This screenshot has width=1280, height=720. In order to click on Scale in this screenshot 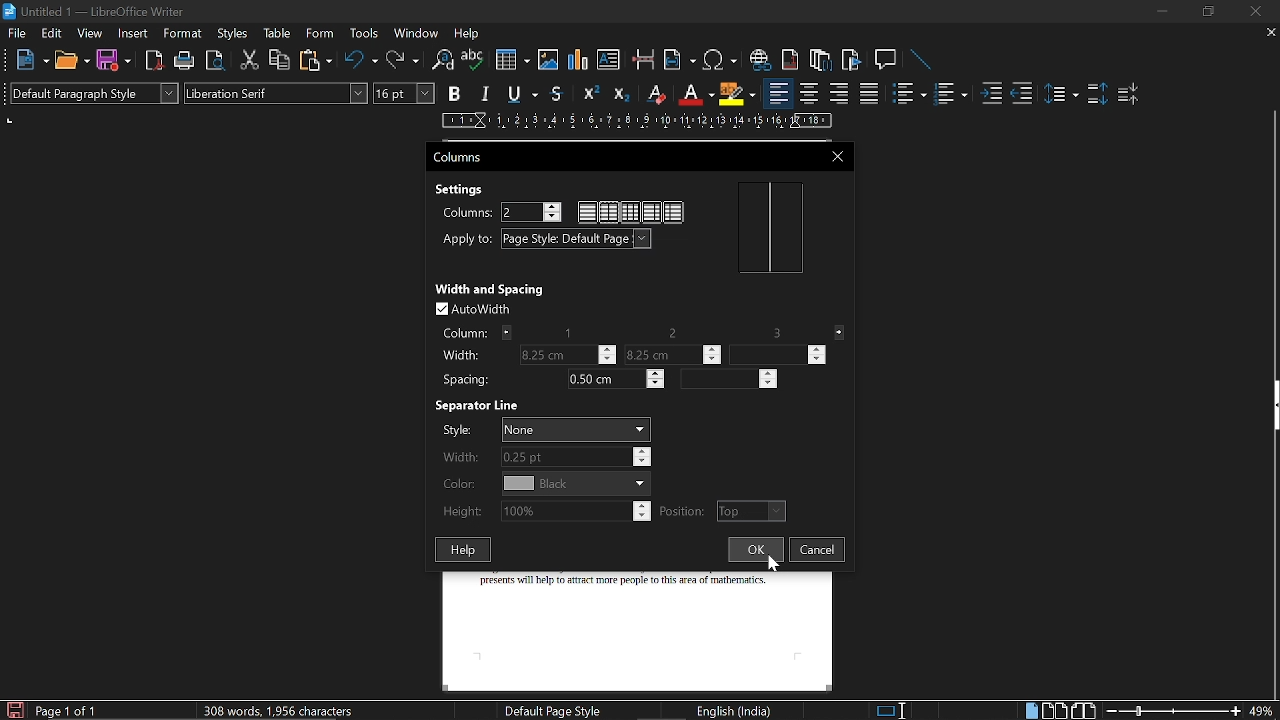, I will do `click(637, 121)`.